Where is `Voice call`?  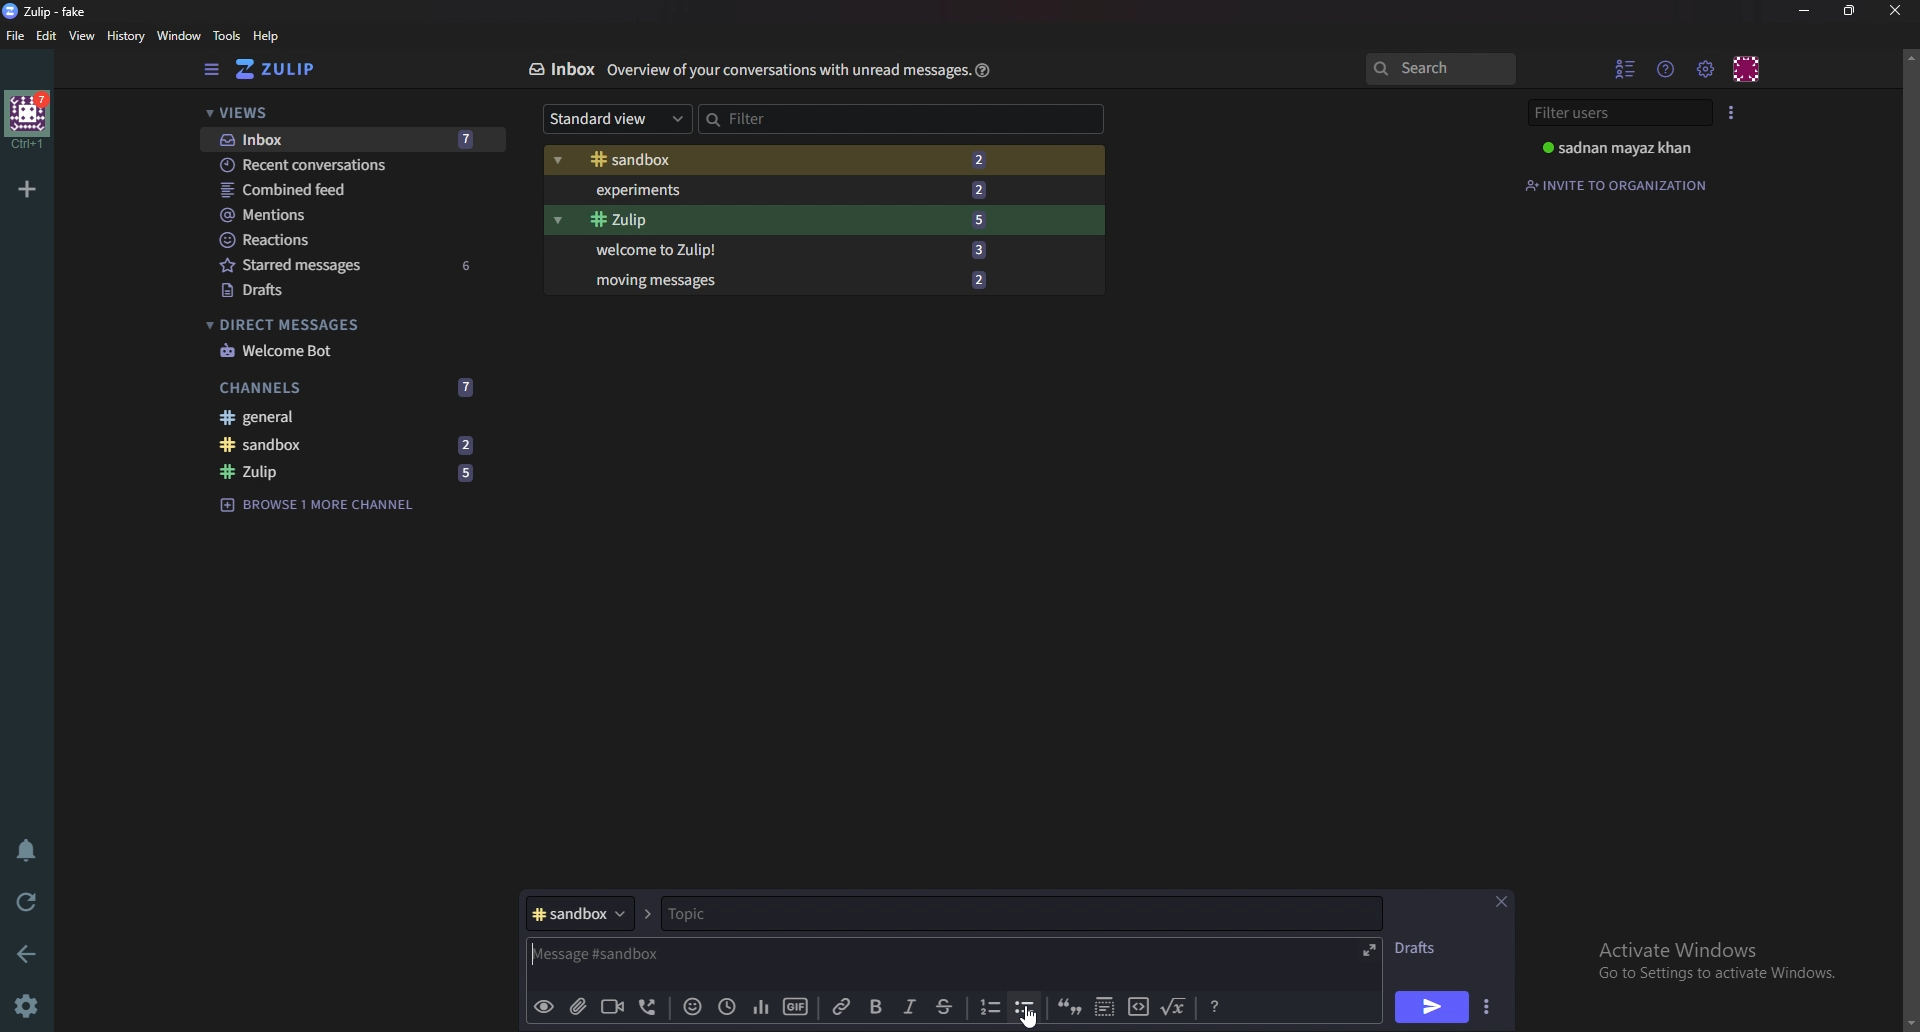
Voice call is located at coordinates (652, 1006).